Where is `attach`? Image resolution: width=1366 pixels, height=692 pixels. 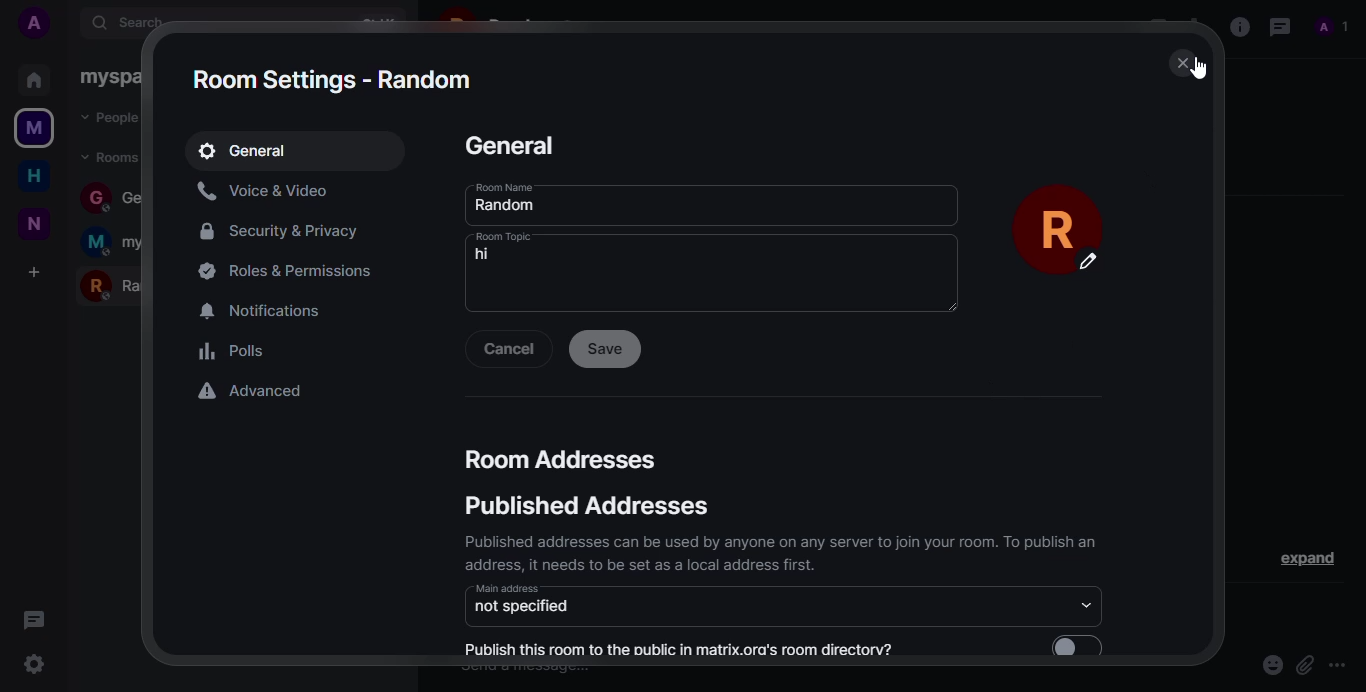 attach is located at coordinates (1302, 665).